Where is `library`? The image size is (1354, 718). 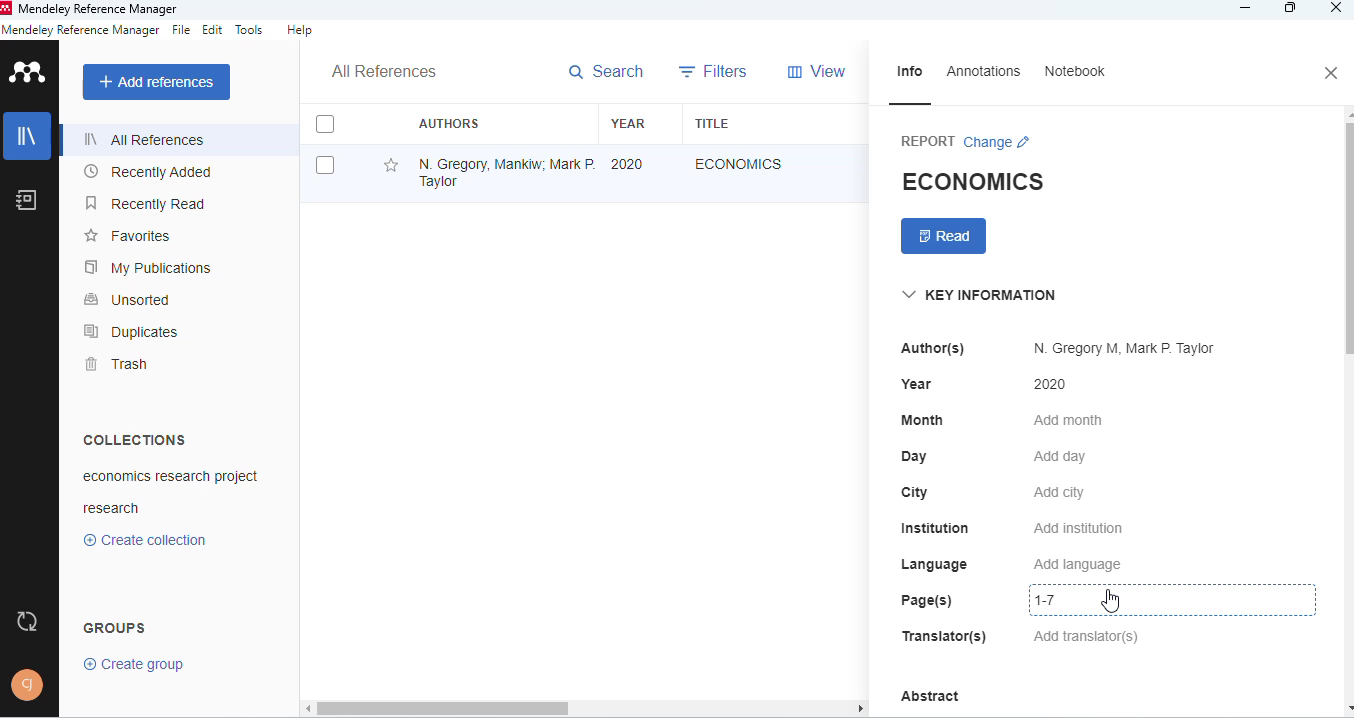 library is located at coordinates (28, 136).